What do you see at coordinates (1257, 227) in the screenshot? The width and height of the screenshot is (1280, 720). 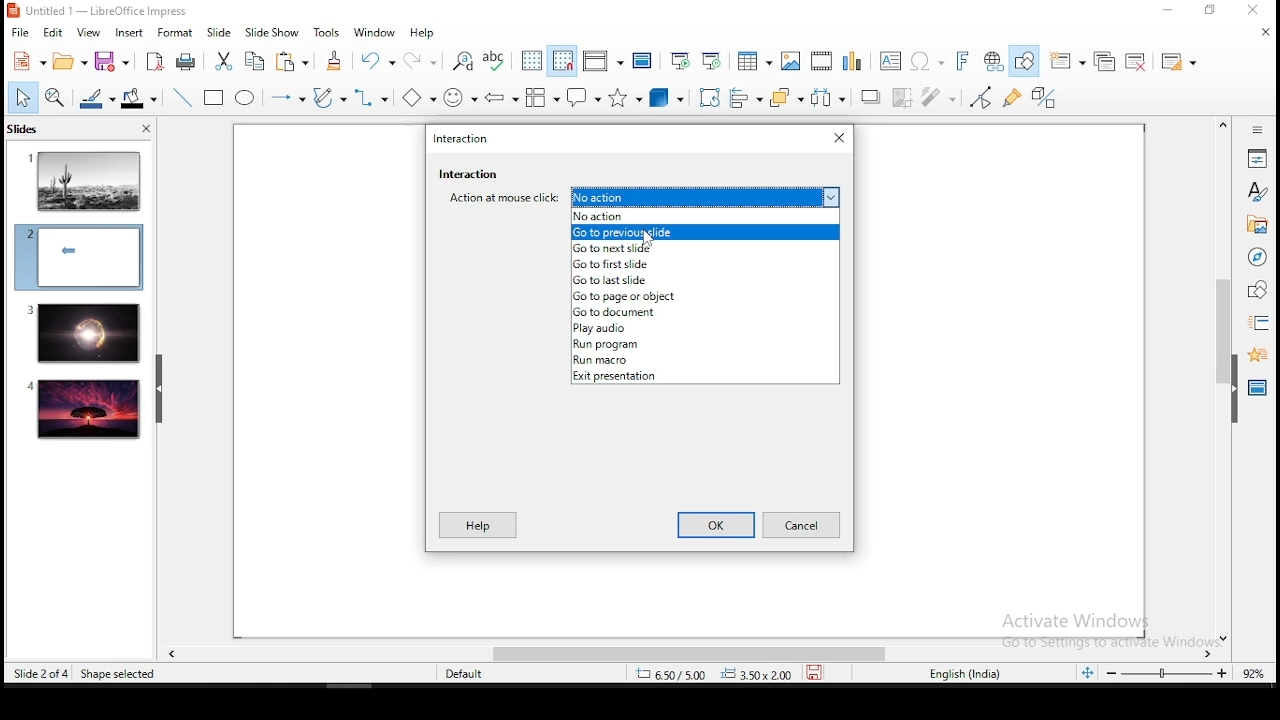 I see `gallery` at bounding box center [1257, 227].